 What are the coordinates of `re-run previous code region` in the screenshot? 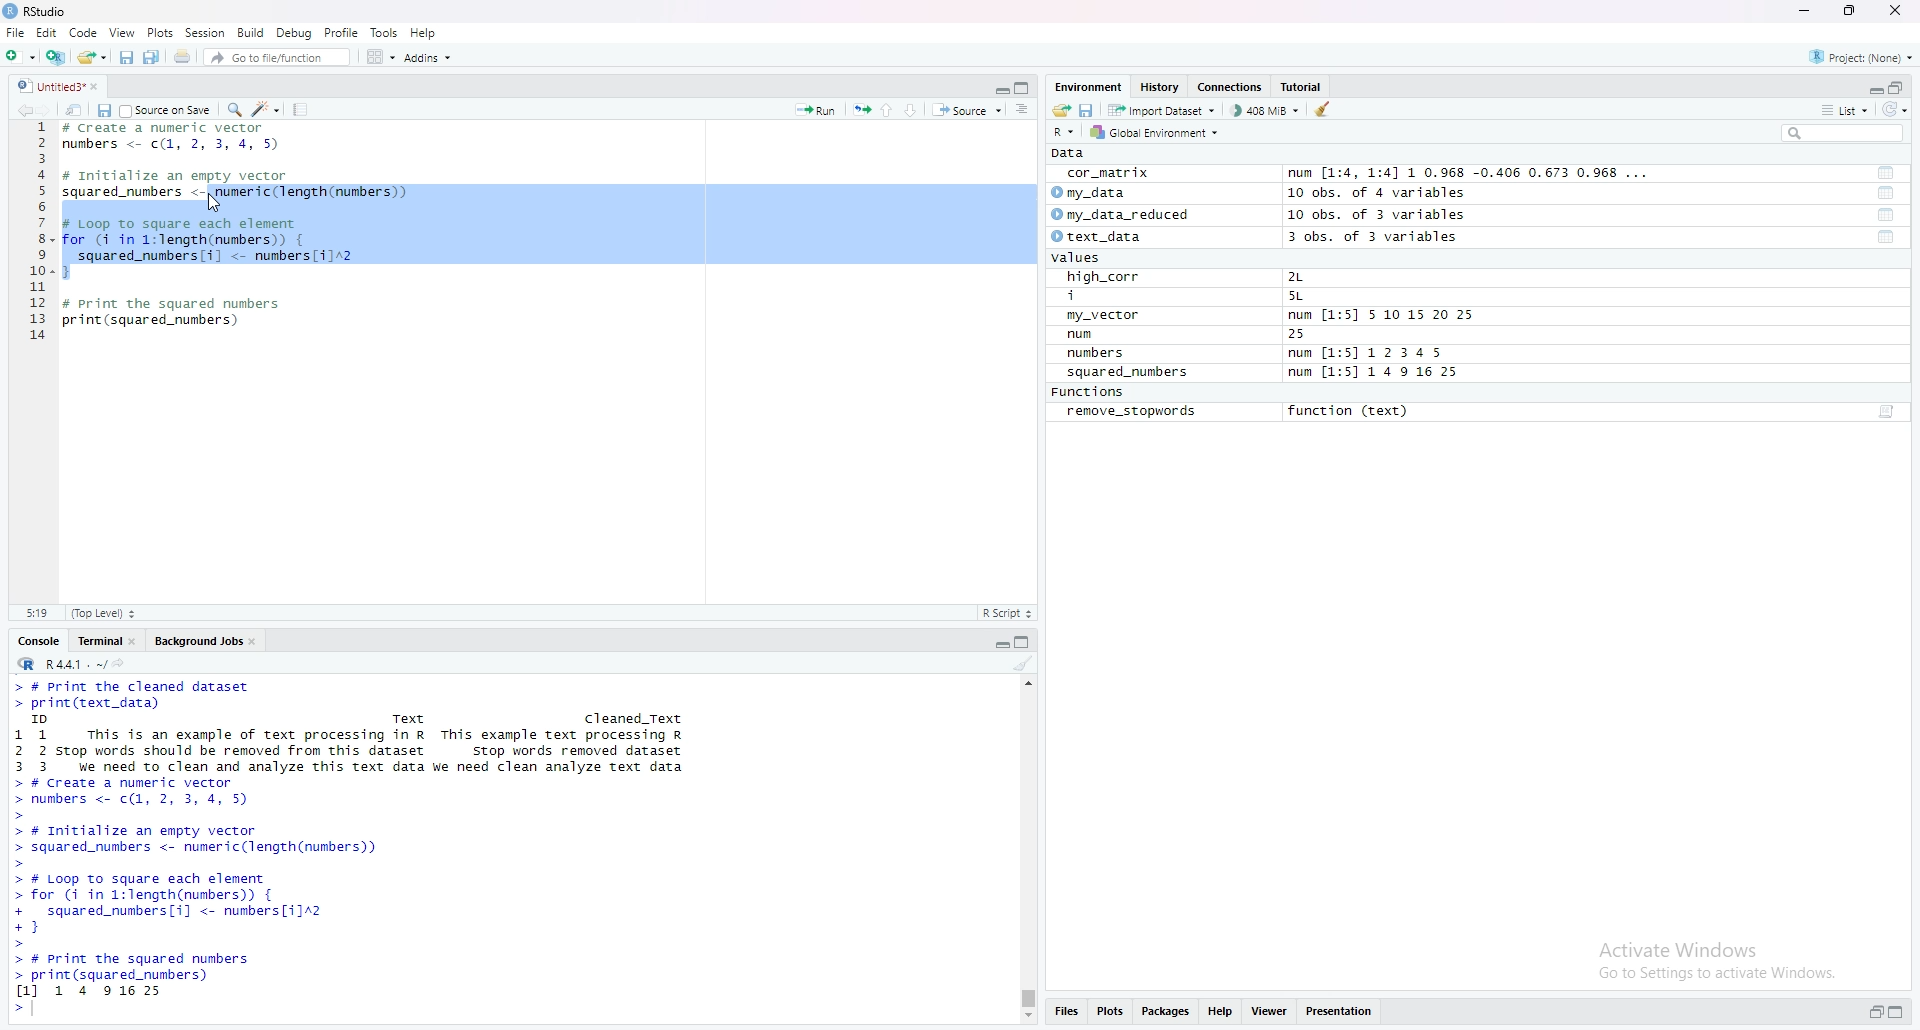 It's located at (861, 108).